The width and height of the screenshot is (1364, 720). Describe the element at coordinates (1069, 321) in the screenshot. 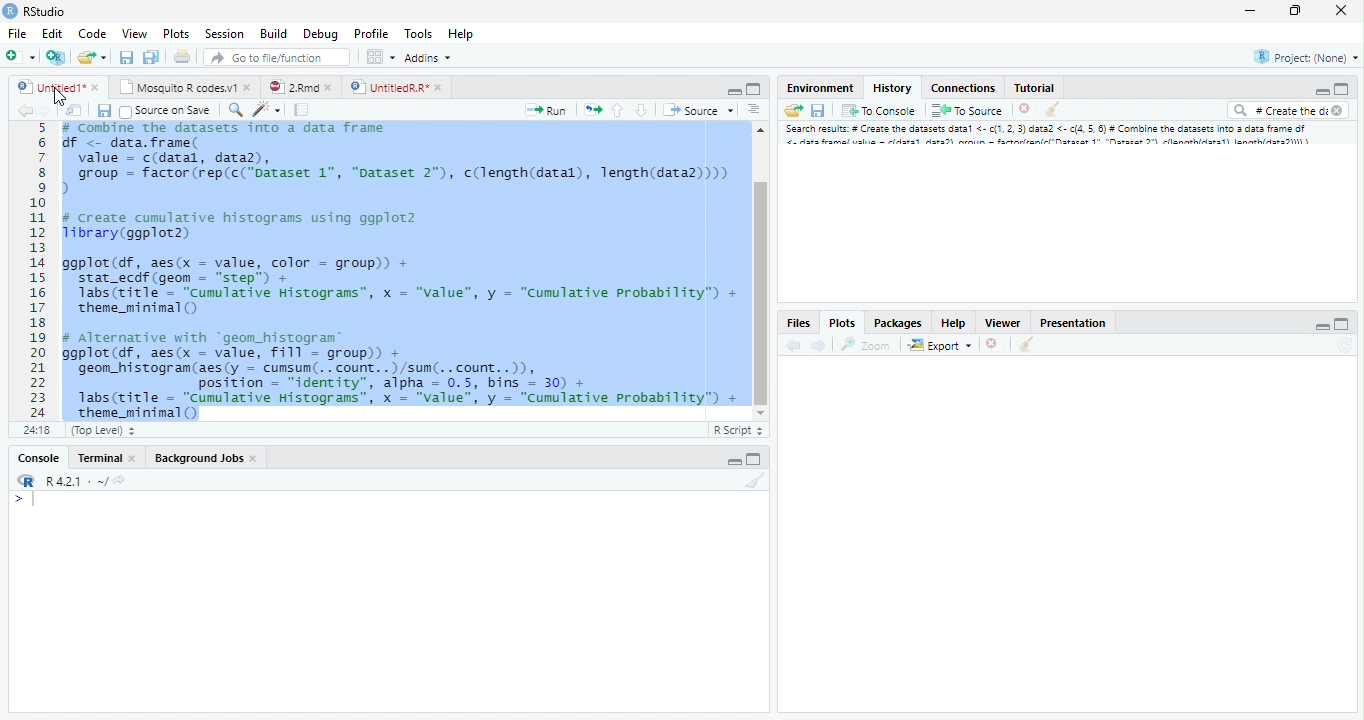

I see `Prsentation` at that location.